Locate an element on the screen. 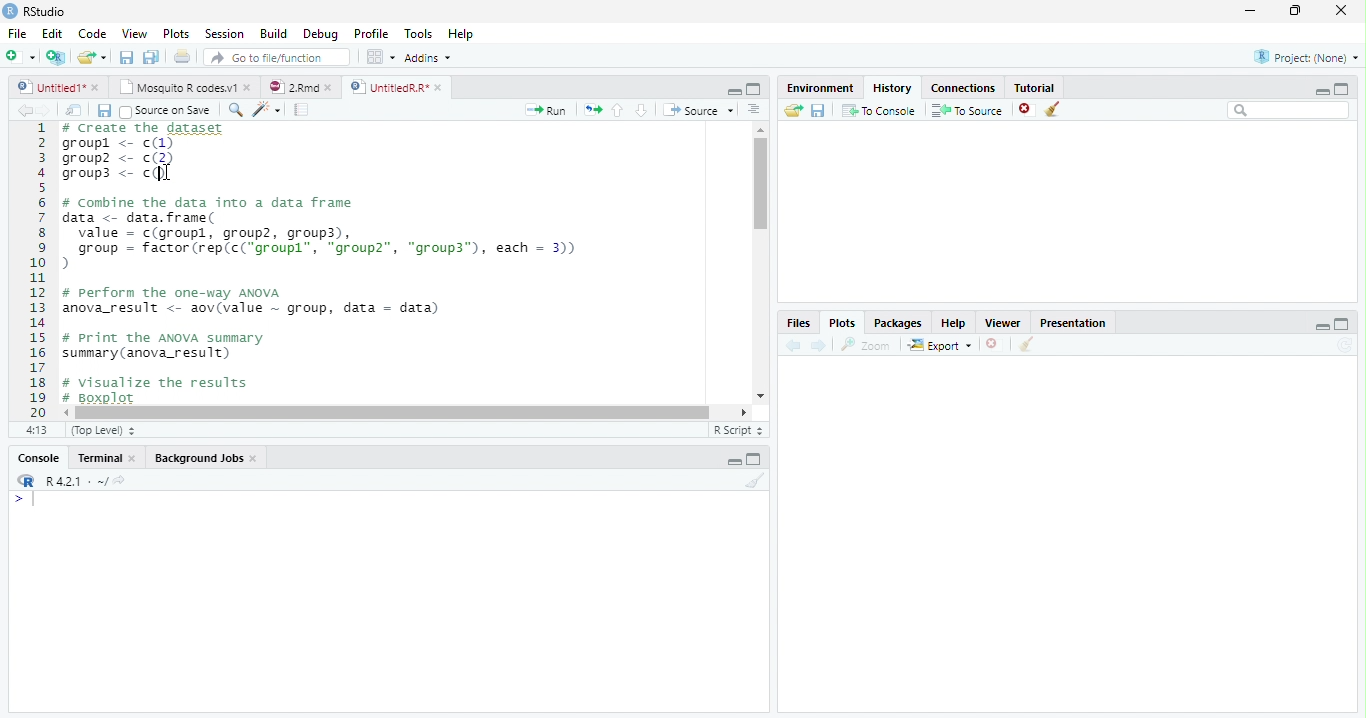  Plots is located at coordinates (176, 34).